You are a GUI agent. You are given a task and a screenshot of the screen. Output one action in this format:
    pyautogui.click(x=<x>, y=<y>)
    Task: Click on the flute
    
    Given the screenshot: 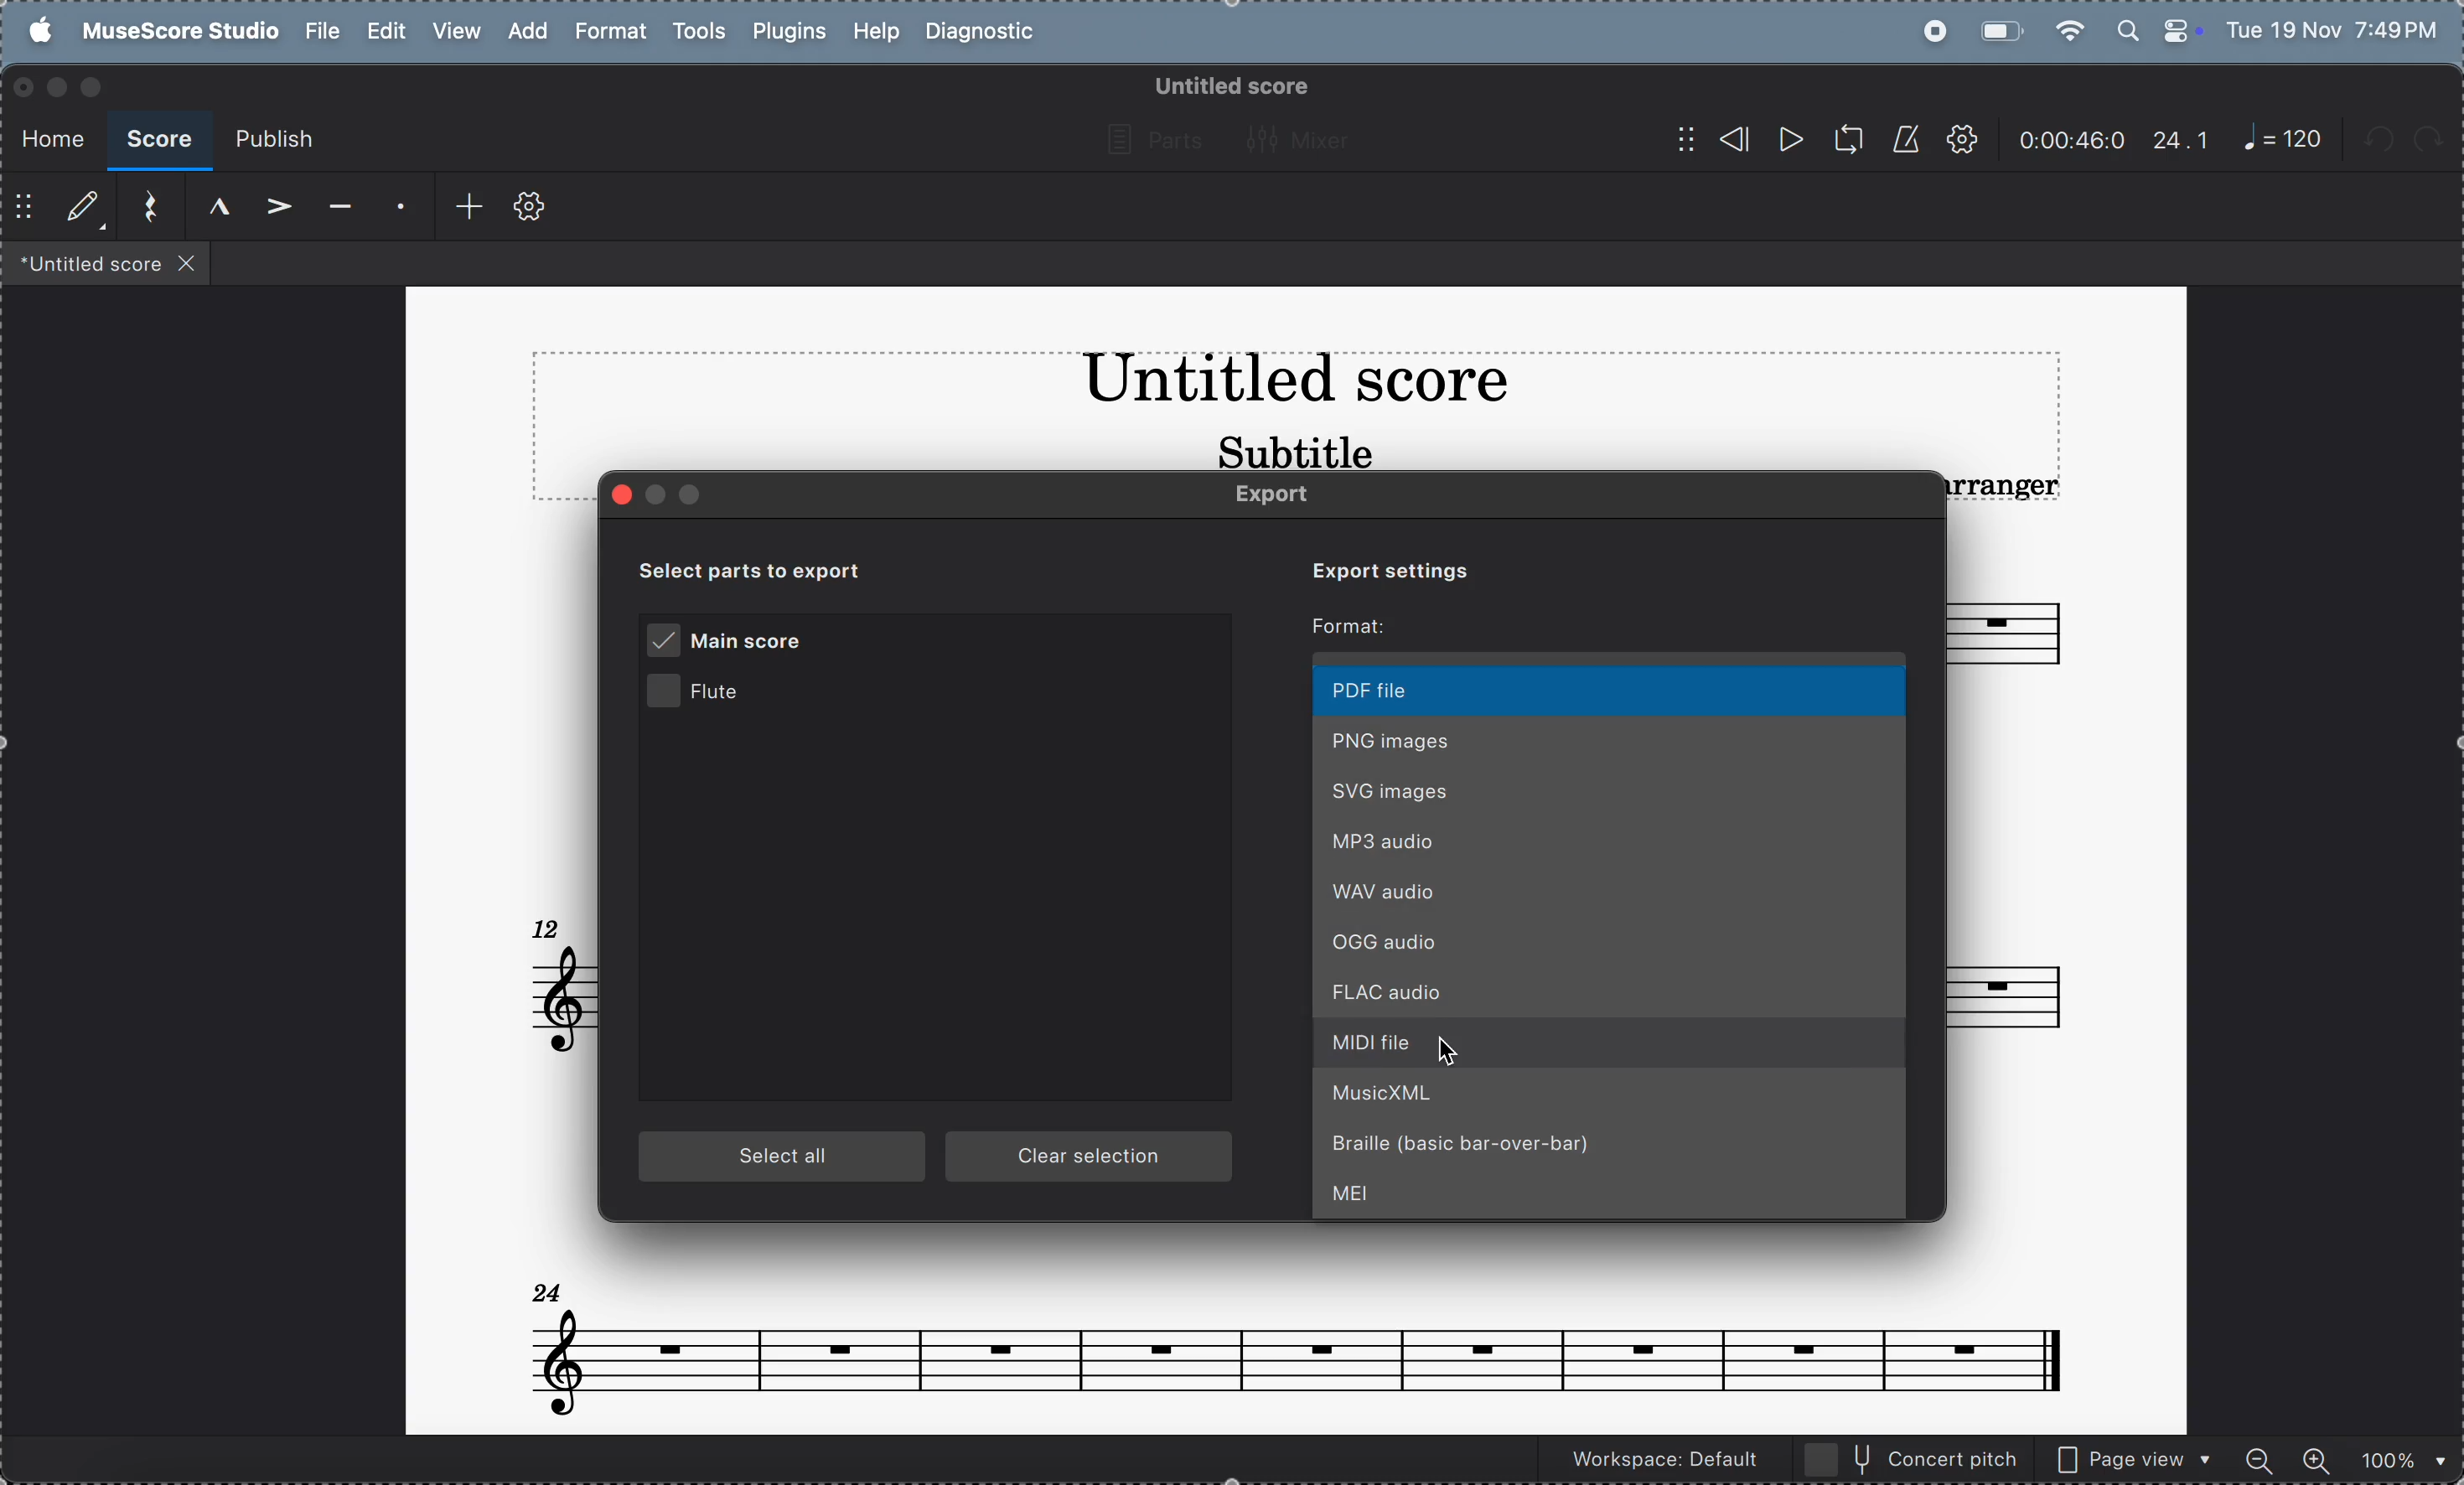 What is the action you would take?
    pyautogui.click(x=726, y=695)
    